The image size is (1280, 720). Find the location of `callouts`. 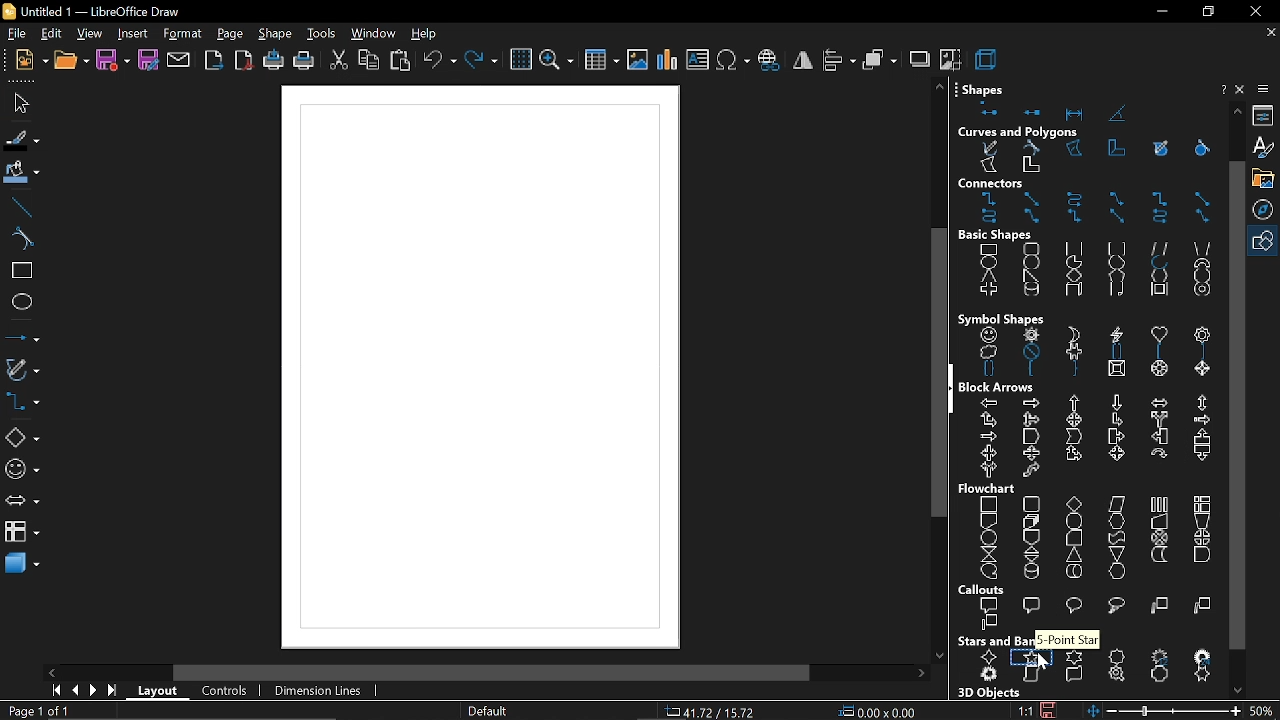

callouts is located at coordinates (1094, 615).